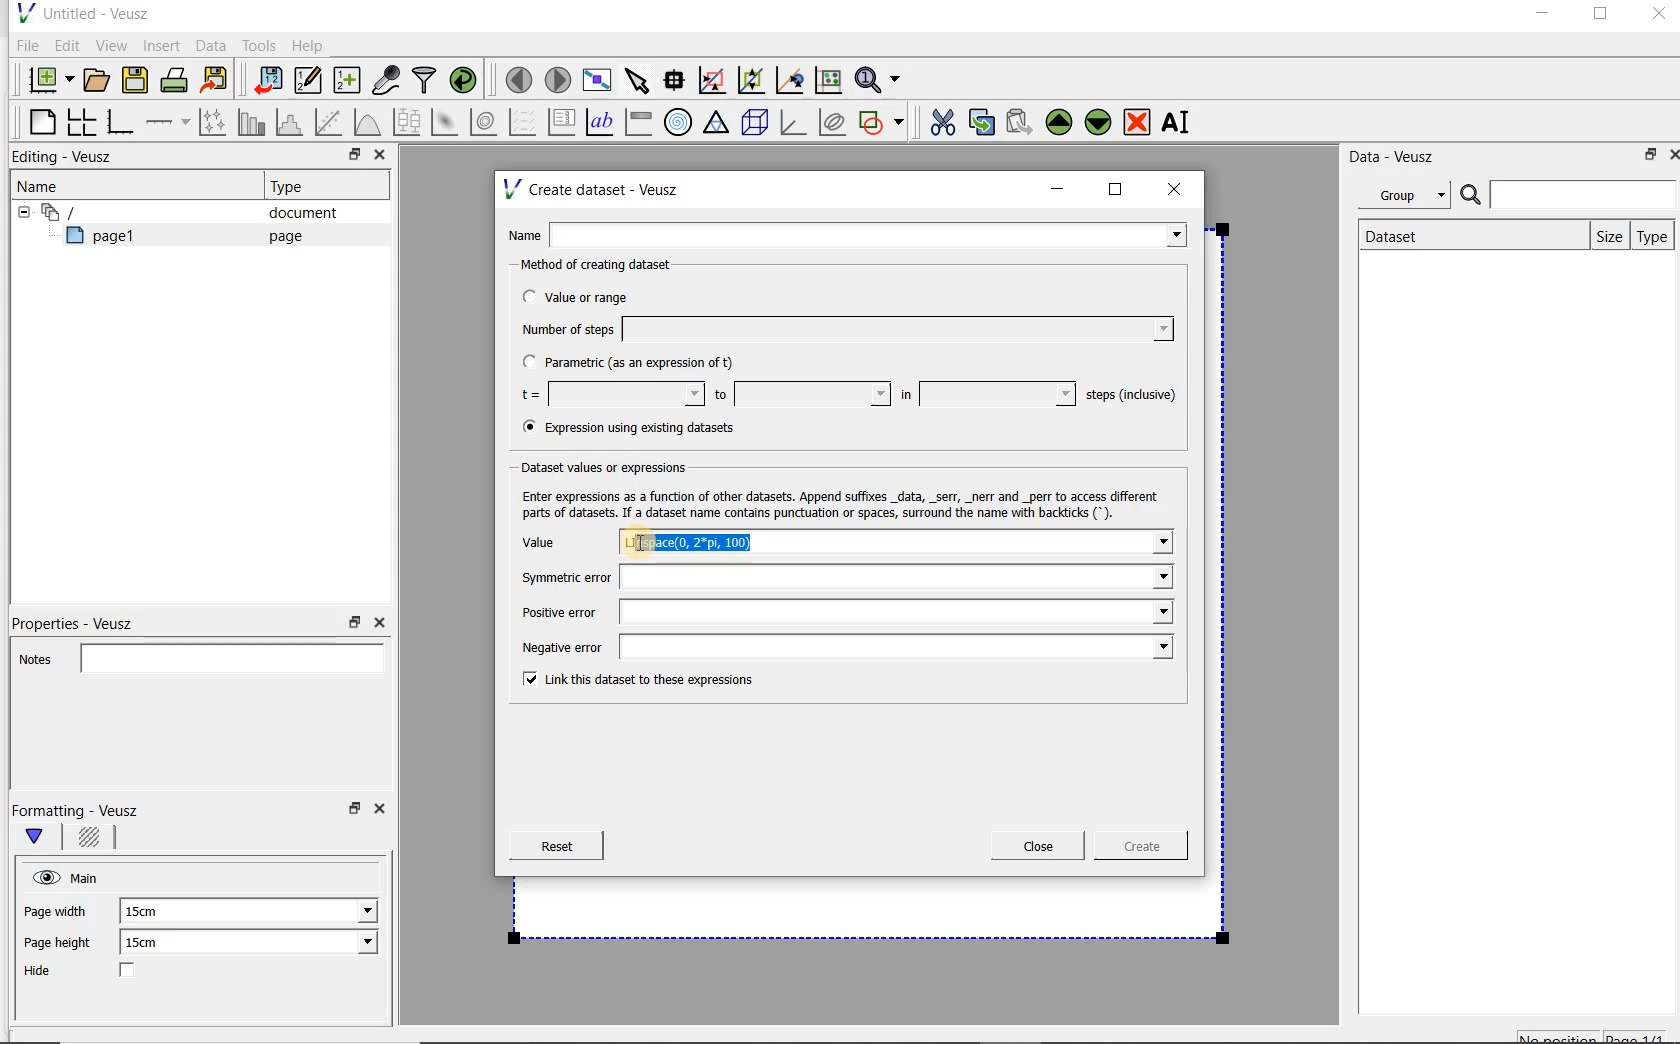 The height and width of the screenshot is (1044, 1680). Describe the element at coordinates (794, 124) in the screenshot. I see `3d graph` at that location.